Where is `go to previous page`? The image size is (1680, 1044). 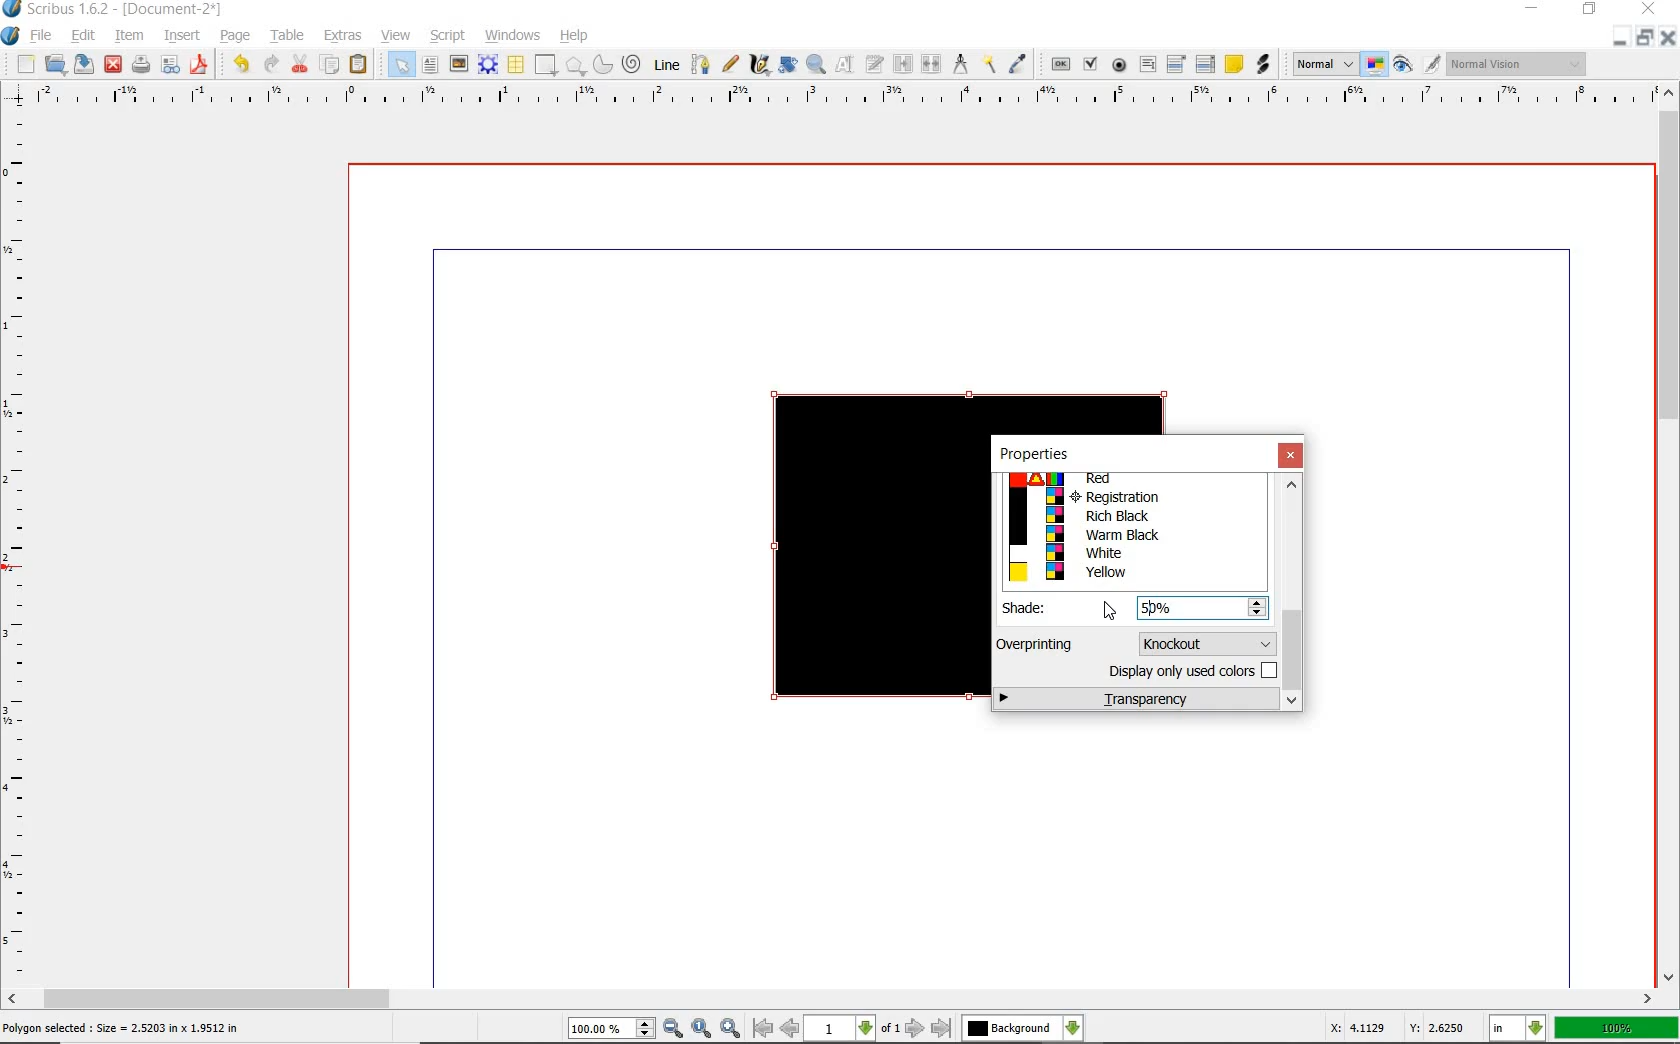
go to previous page is located at coordinates (790, 1029).